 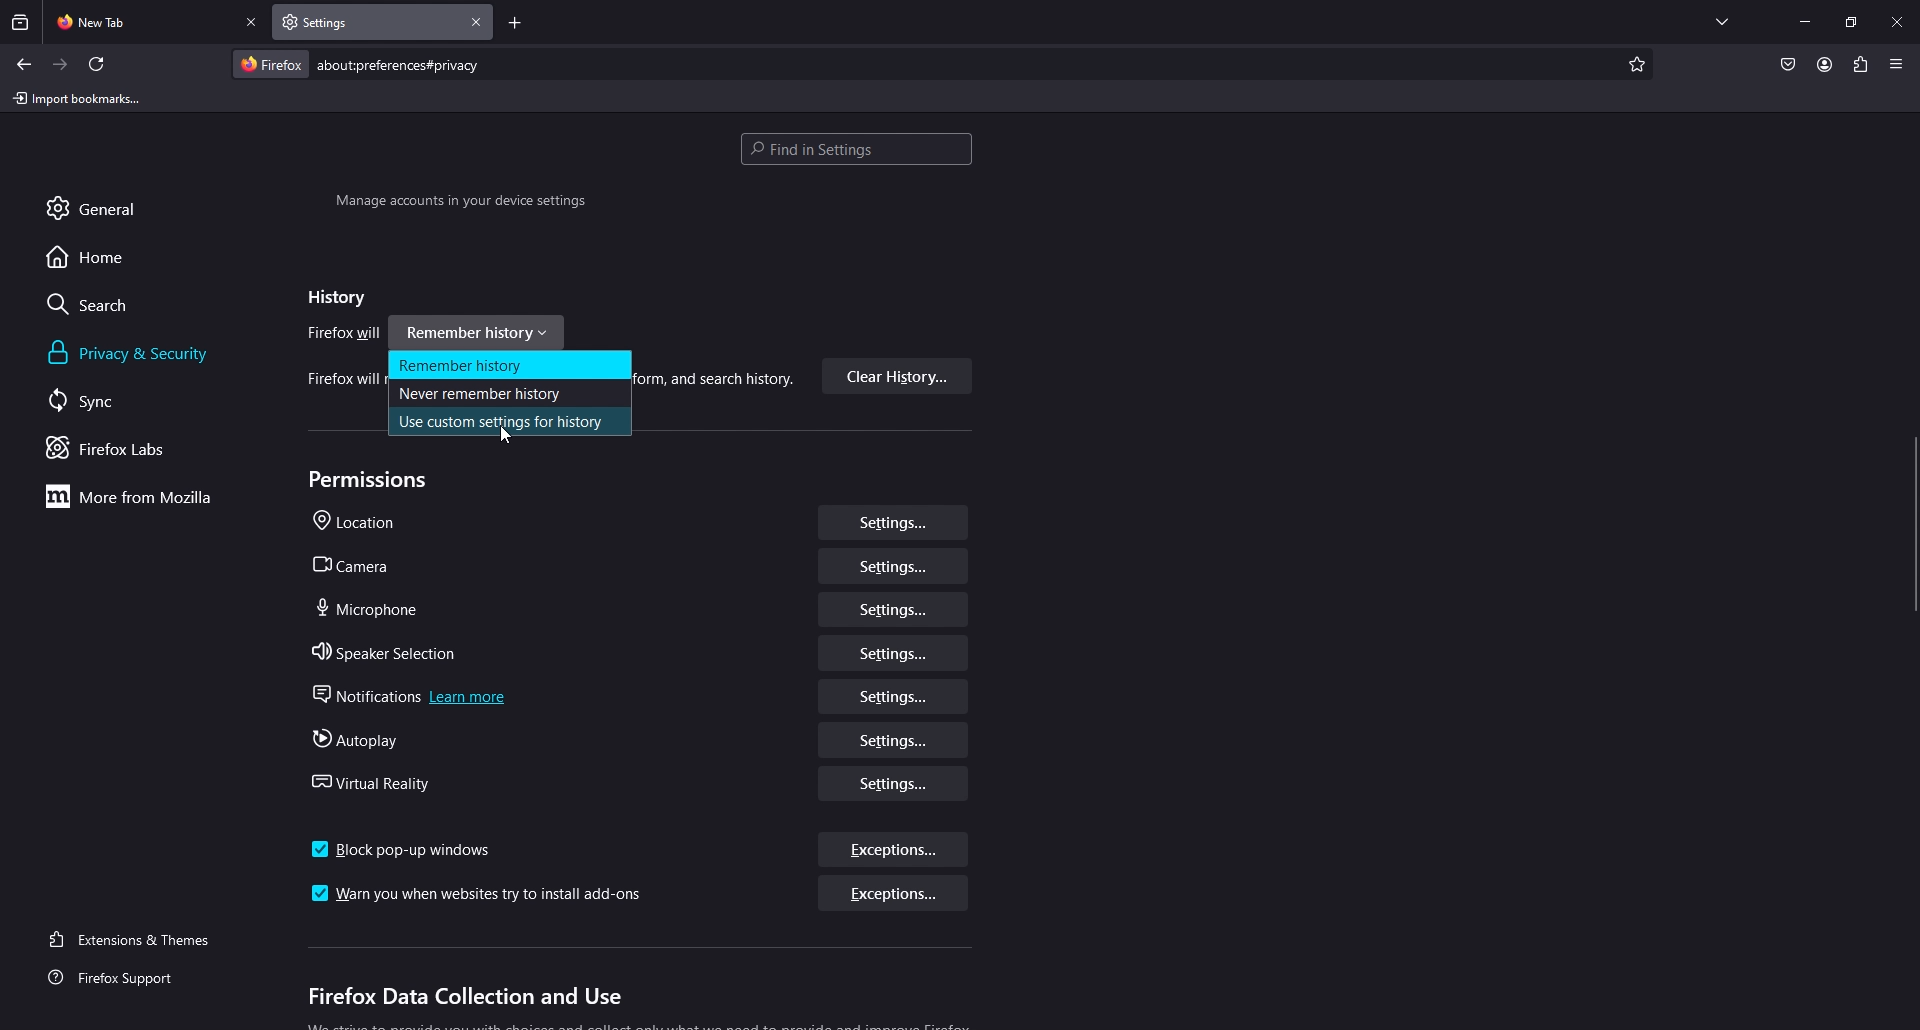 I want to click on clear history, so click(x=897, y=377).